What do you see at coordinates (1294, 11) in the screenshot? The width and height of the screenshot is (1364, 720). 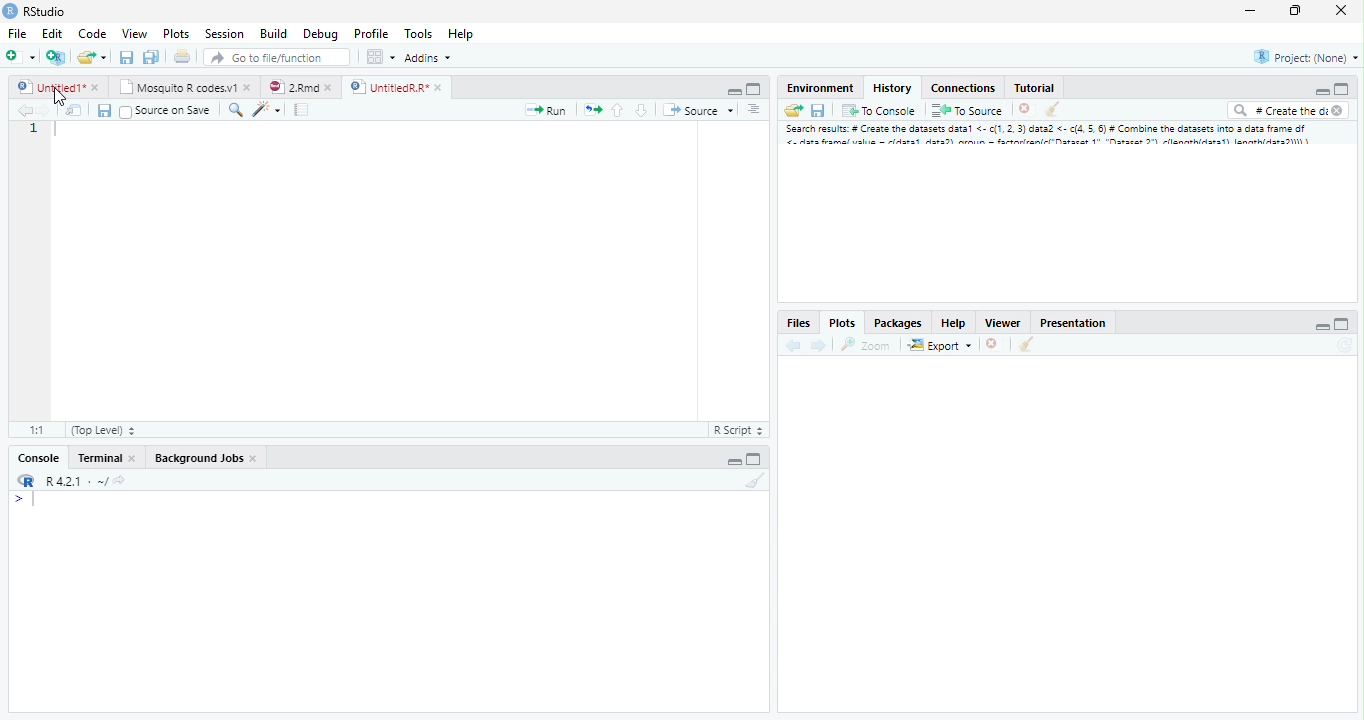 I see `Maximize` at bounding box center [1294, 11].